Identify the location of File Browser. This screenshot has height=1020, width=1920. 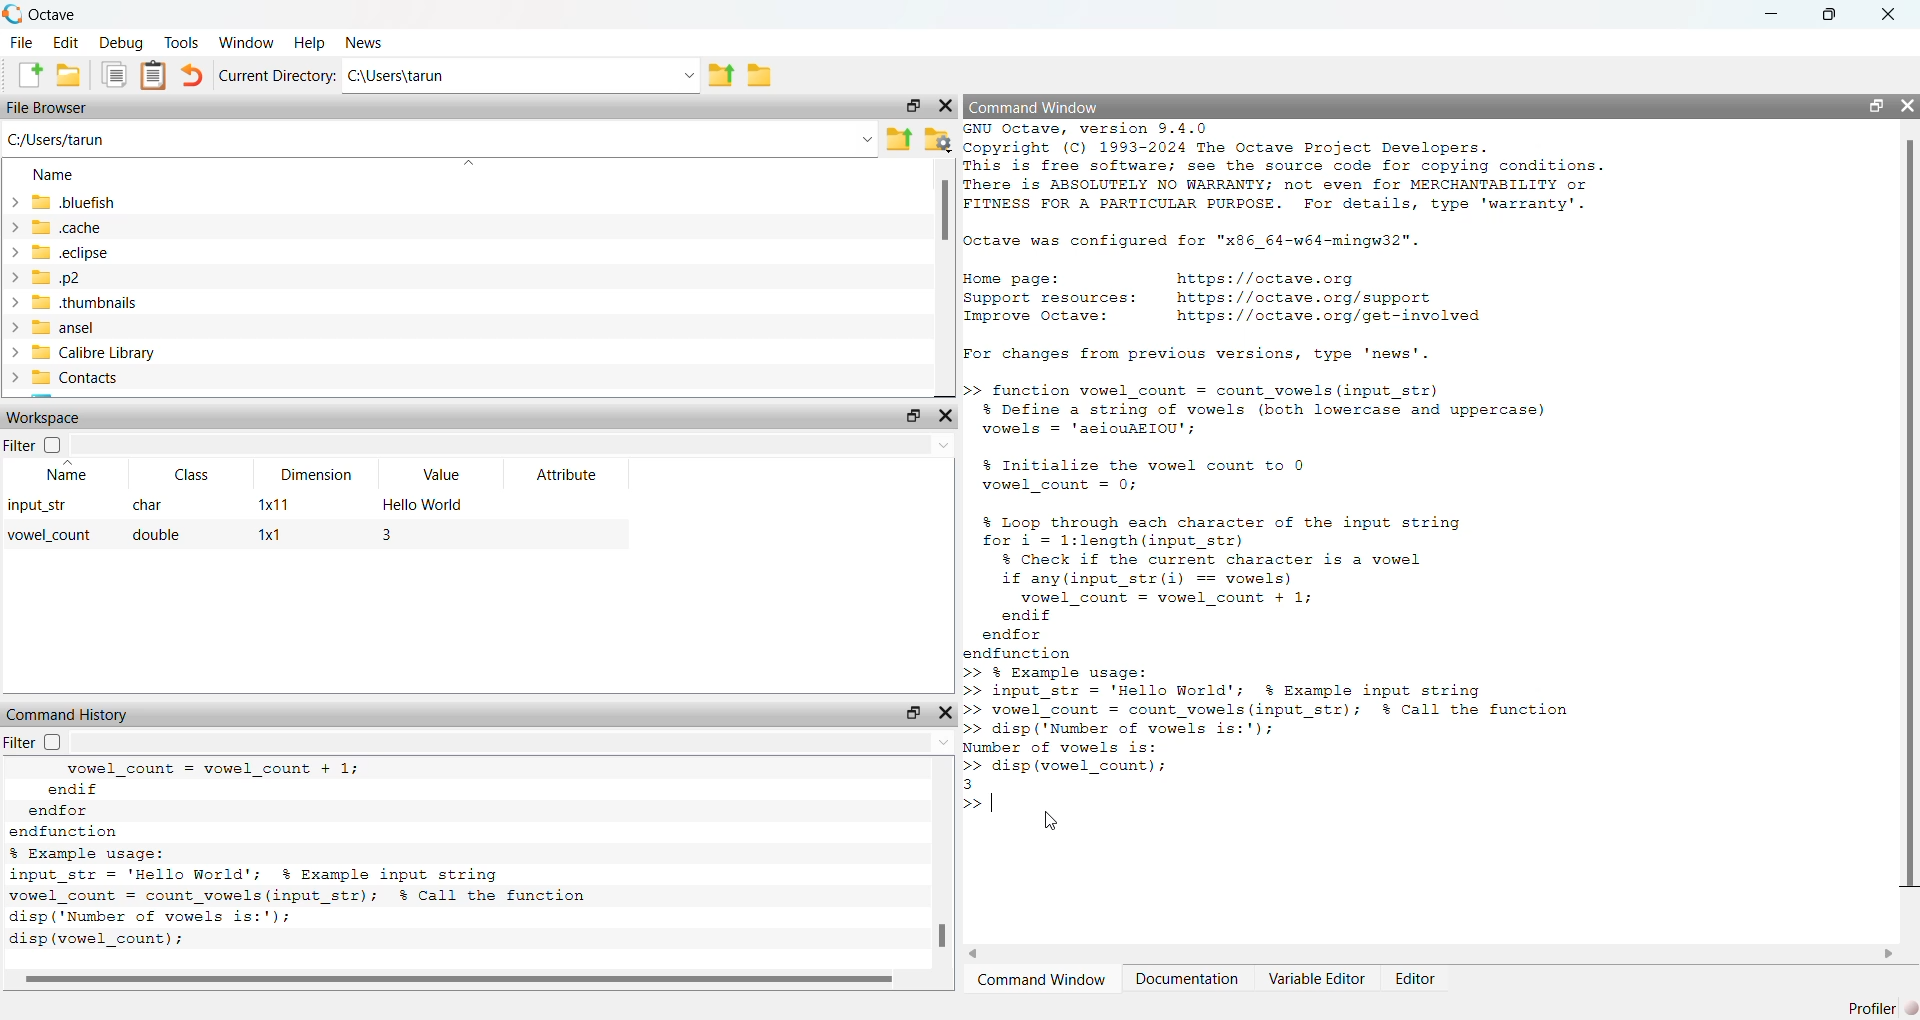
(48, 107).